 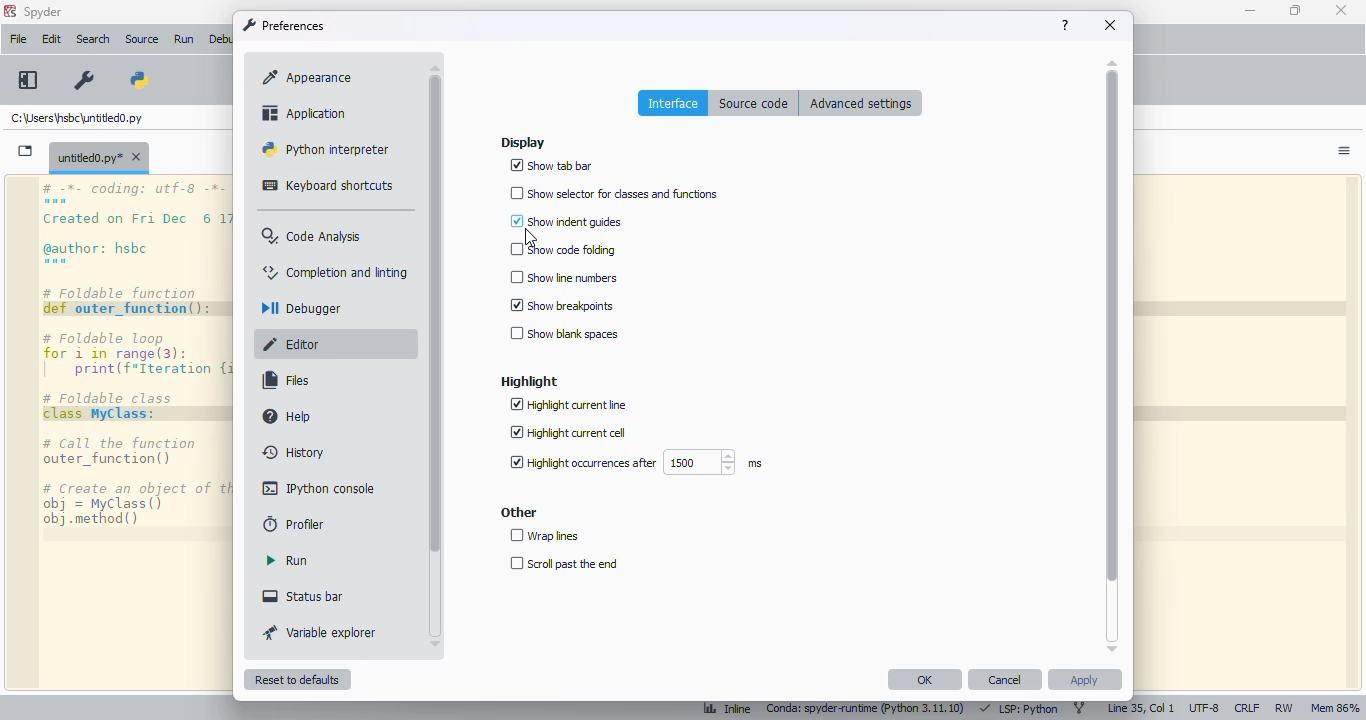 What do you see at coordinates (302, 596) in the screenshot?
I see `status bar` at bounding box center [302, 596].